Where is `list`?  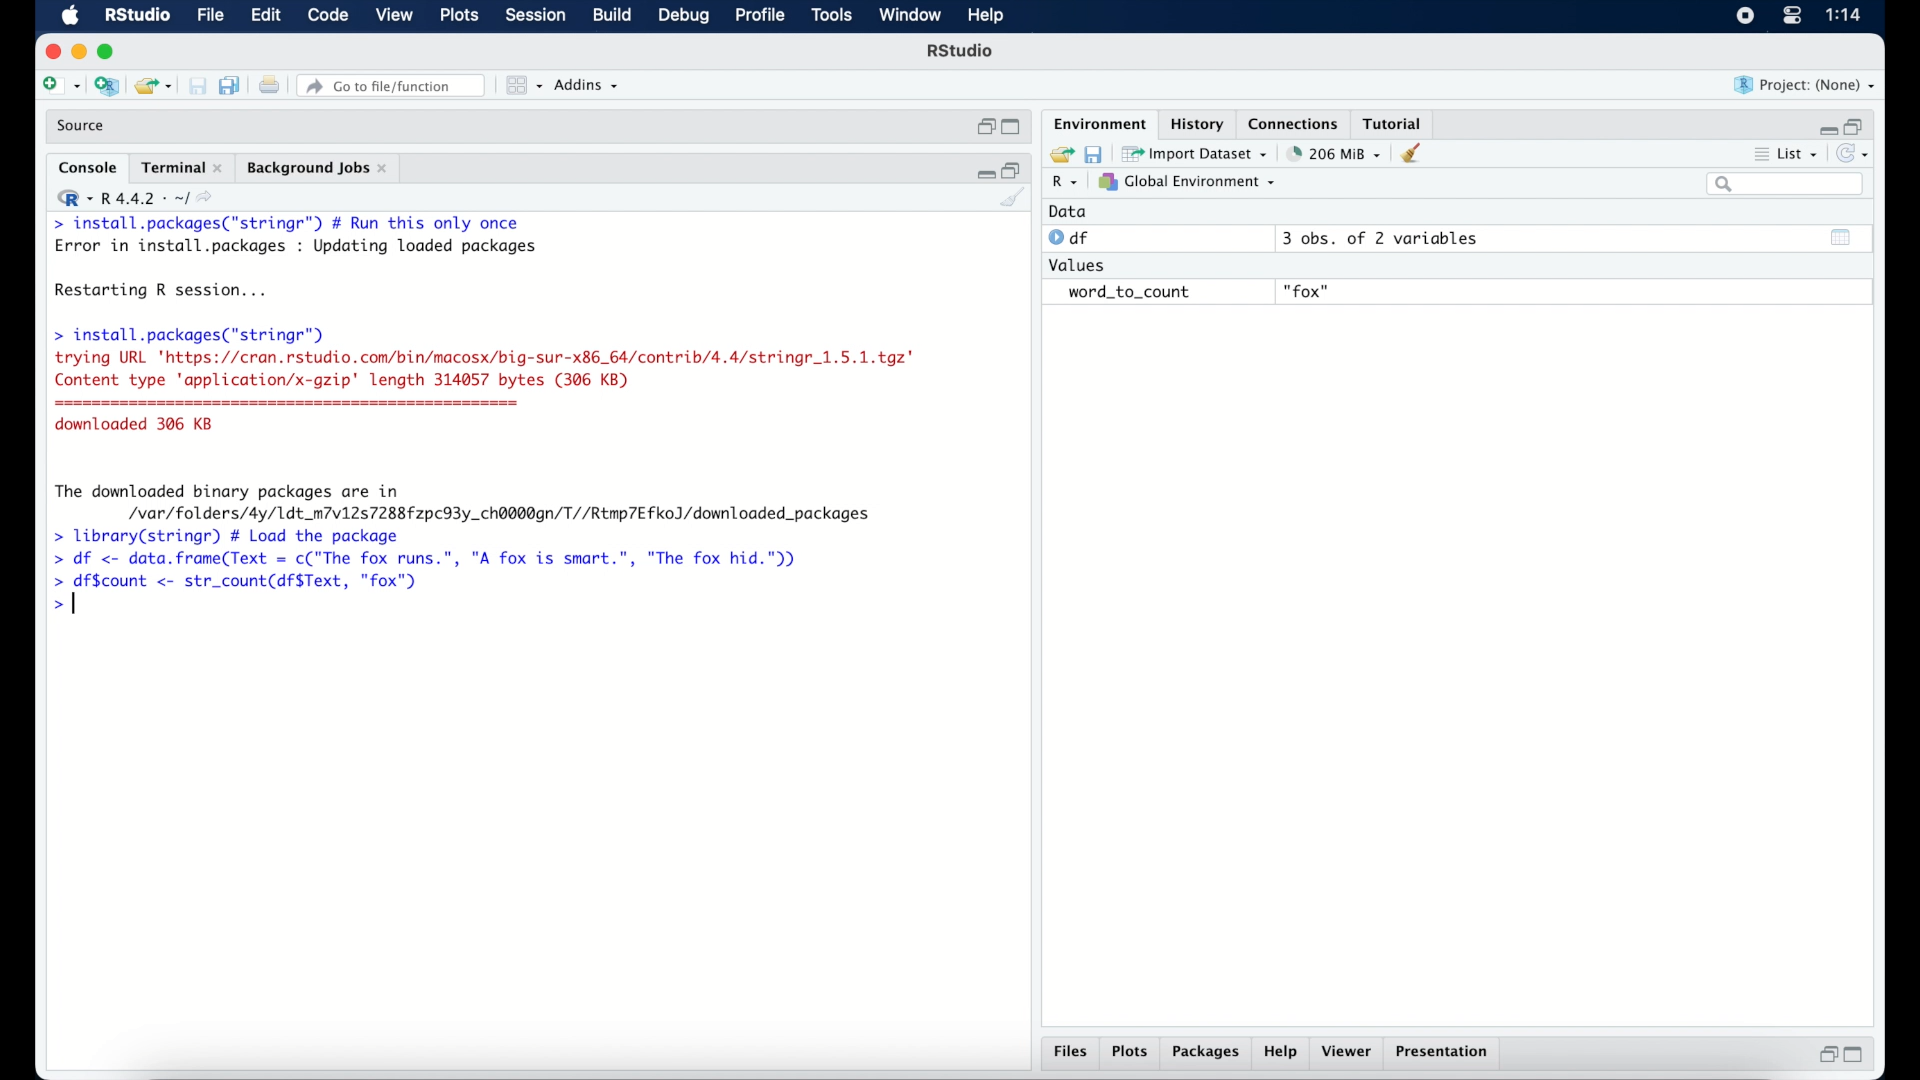 list is located at coordinates (1788, 156).